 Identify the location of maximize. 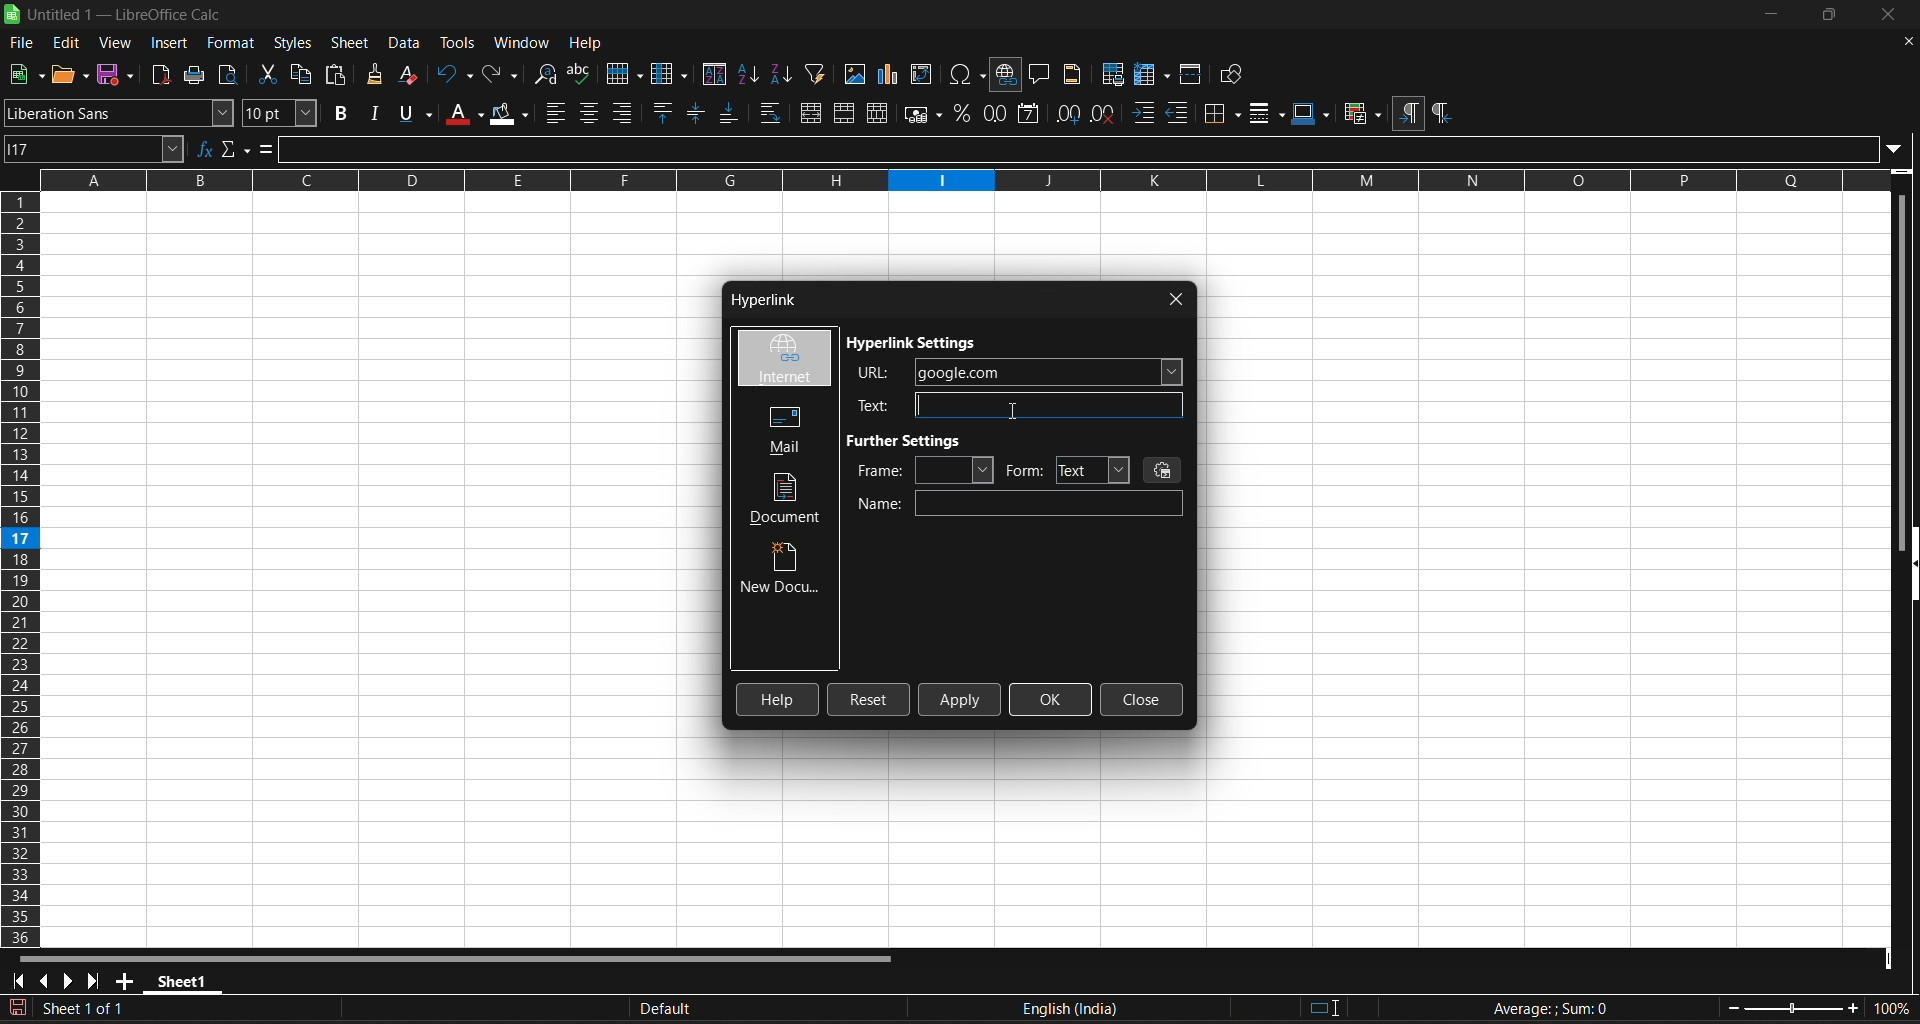
(1827, 15).